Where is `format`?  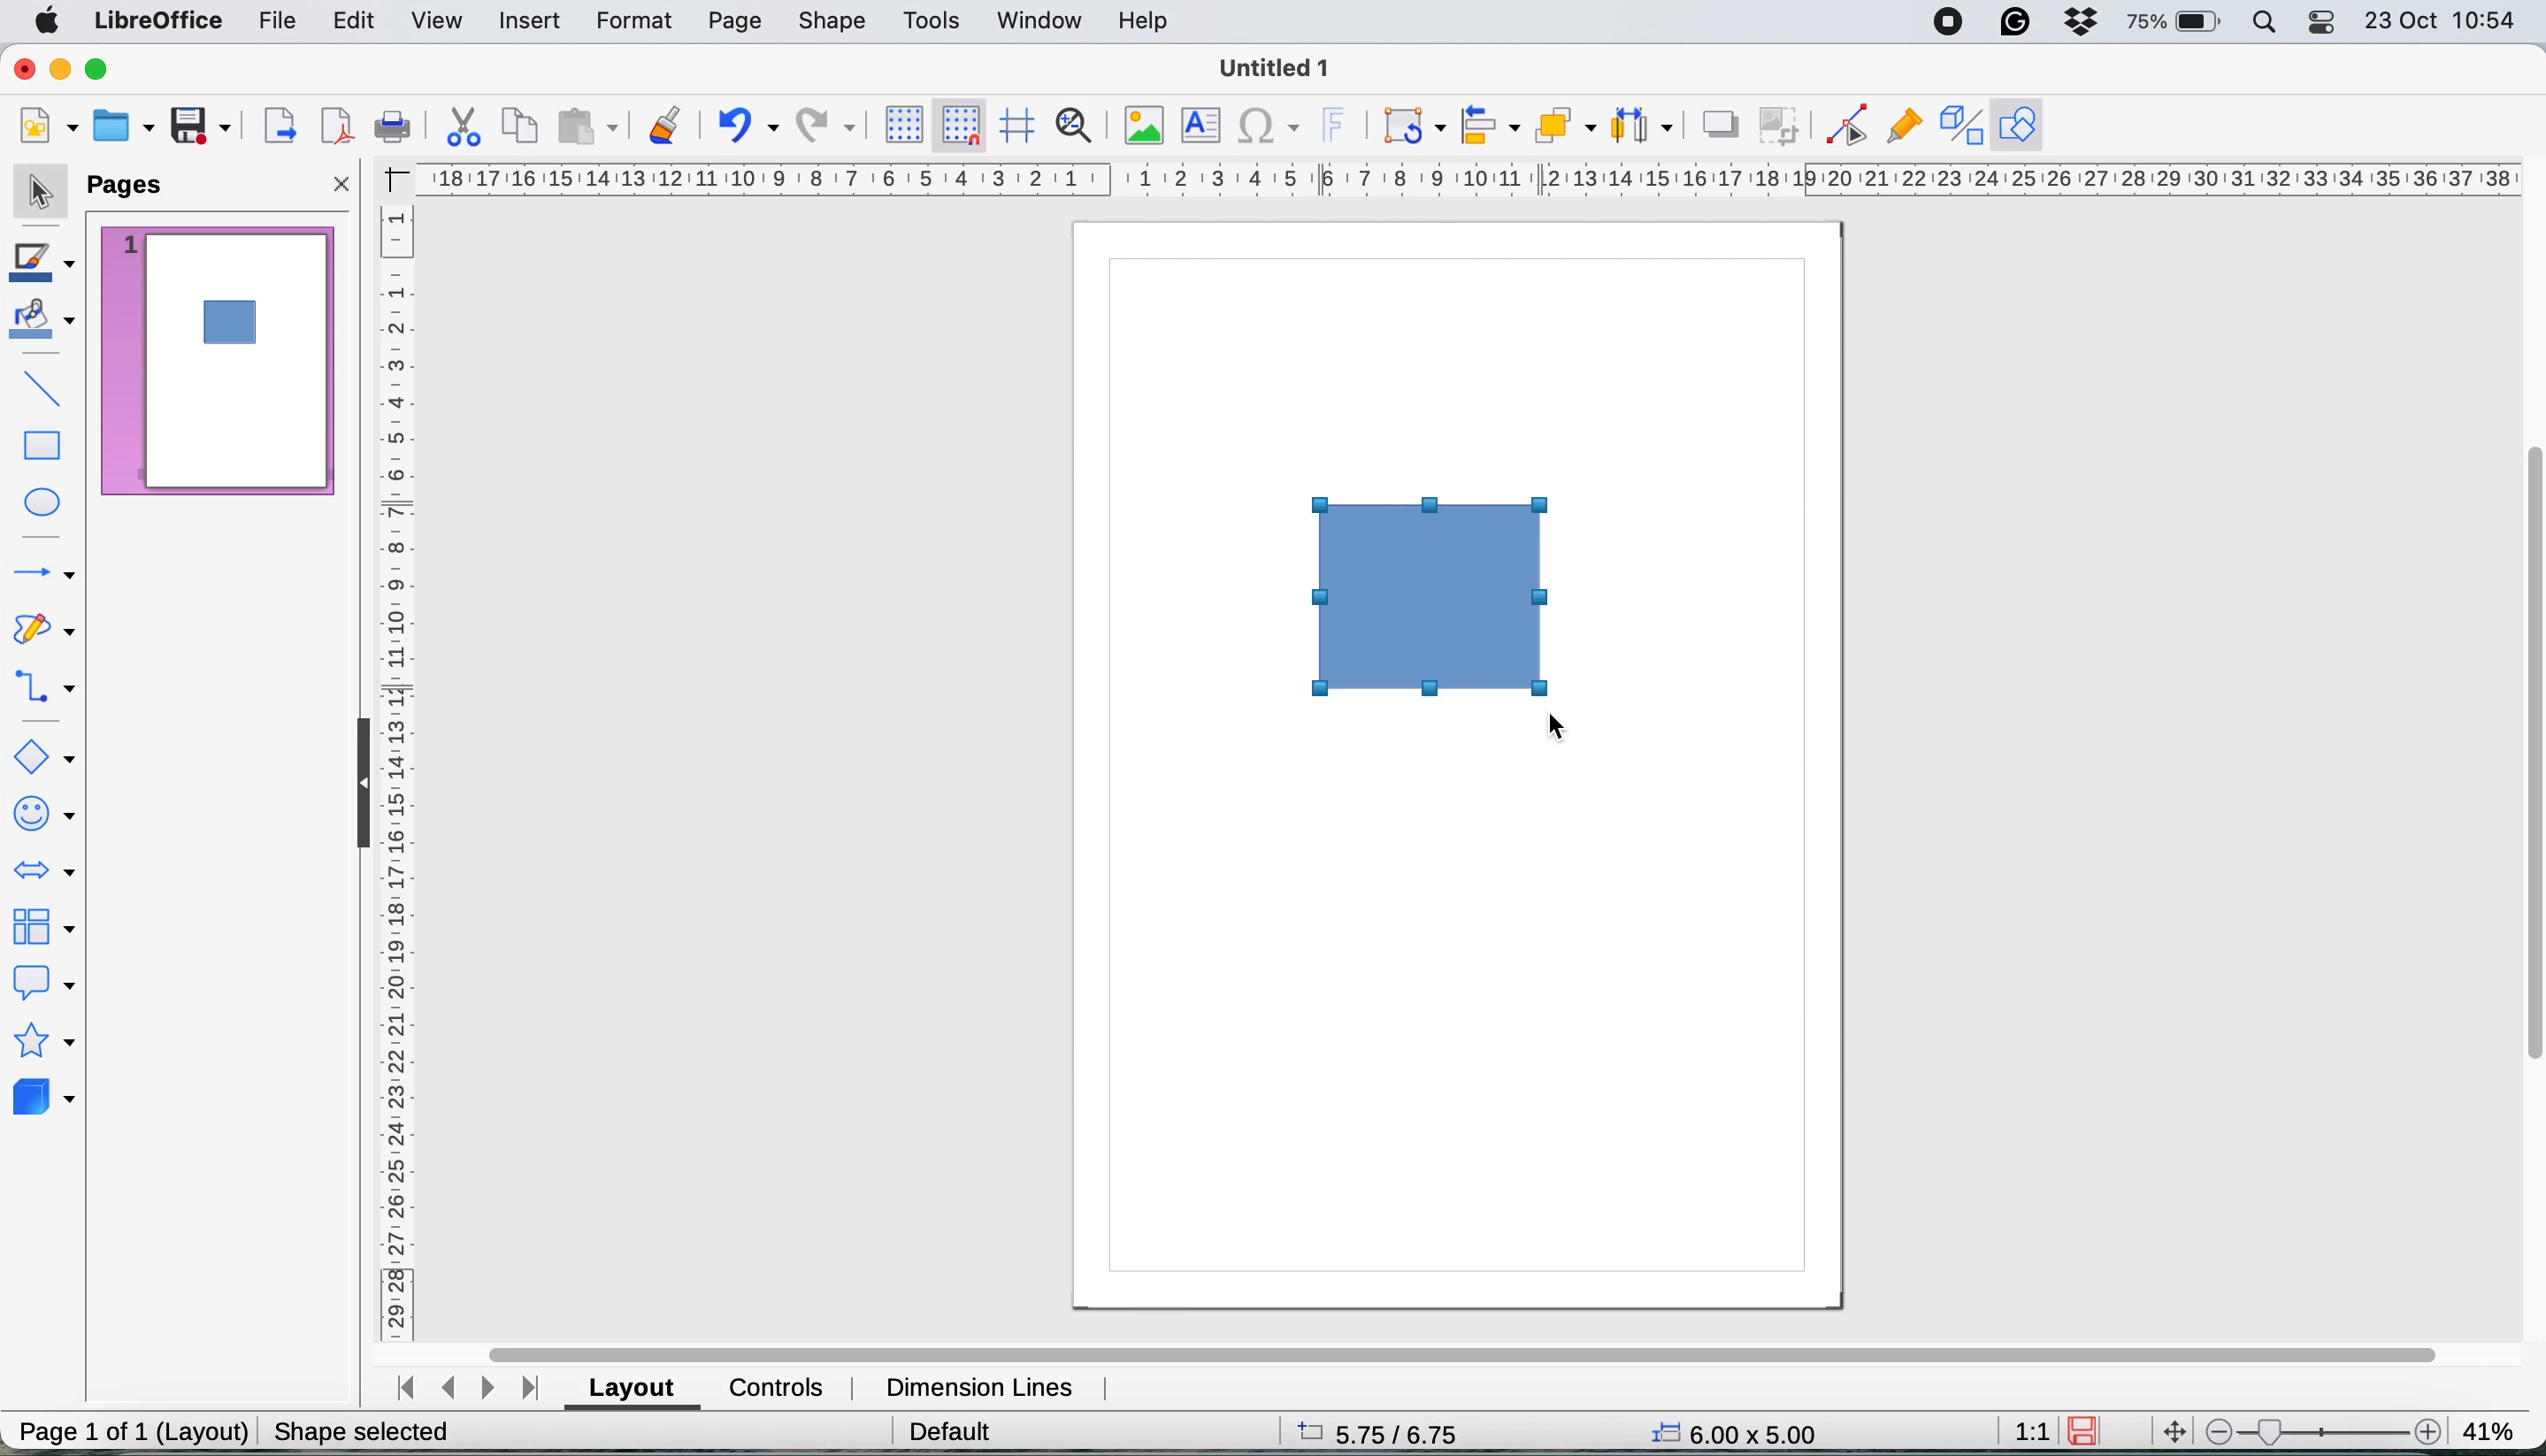
format is located at coordinates (632, 18).